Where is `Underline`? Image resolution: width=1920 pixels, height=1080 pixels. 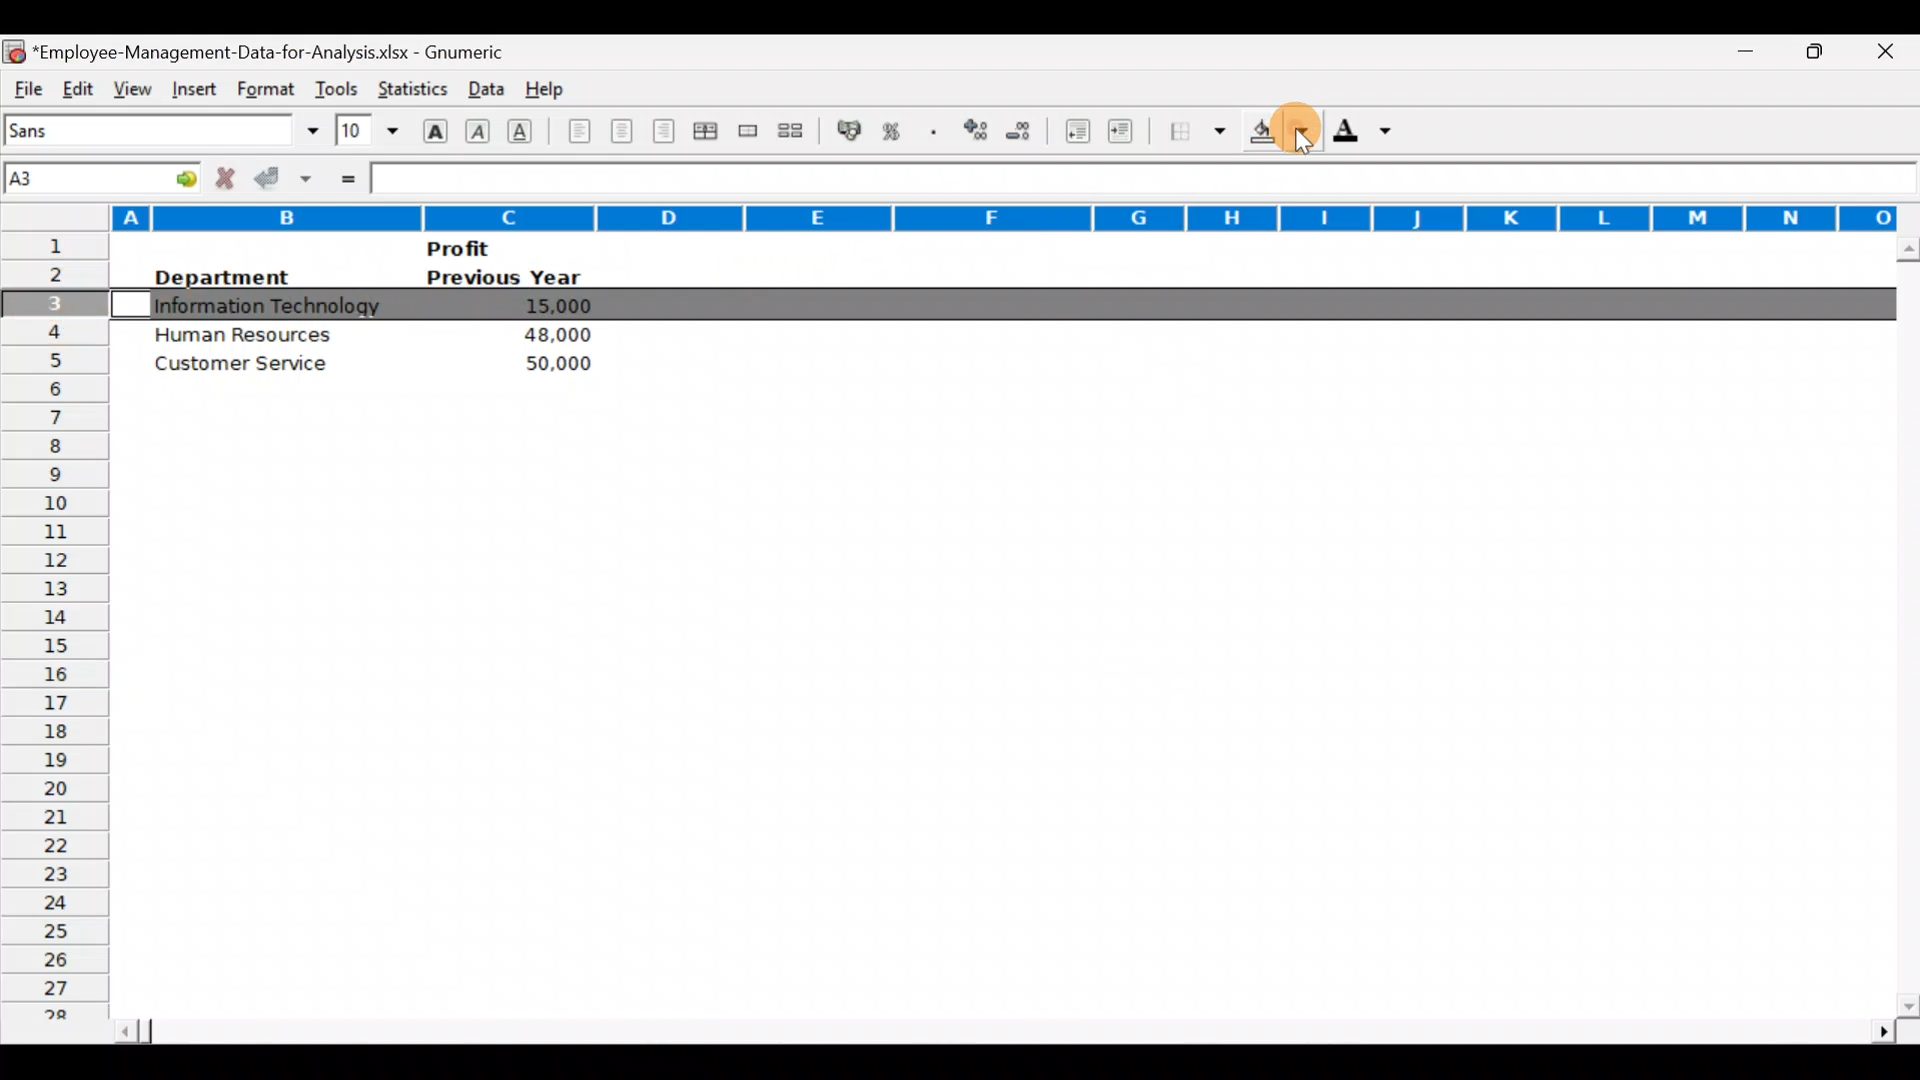 Underline is located at coordinates (526, 130).